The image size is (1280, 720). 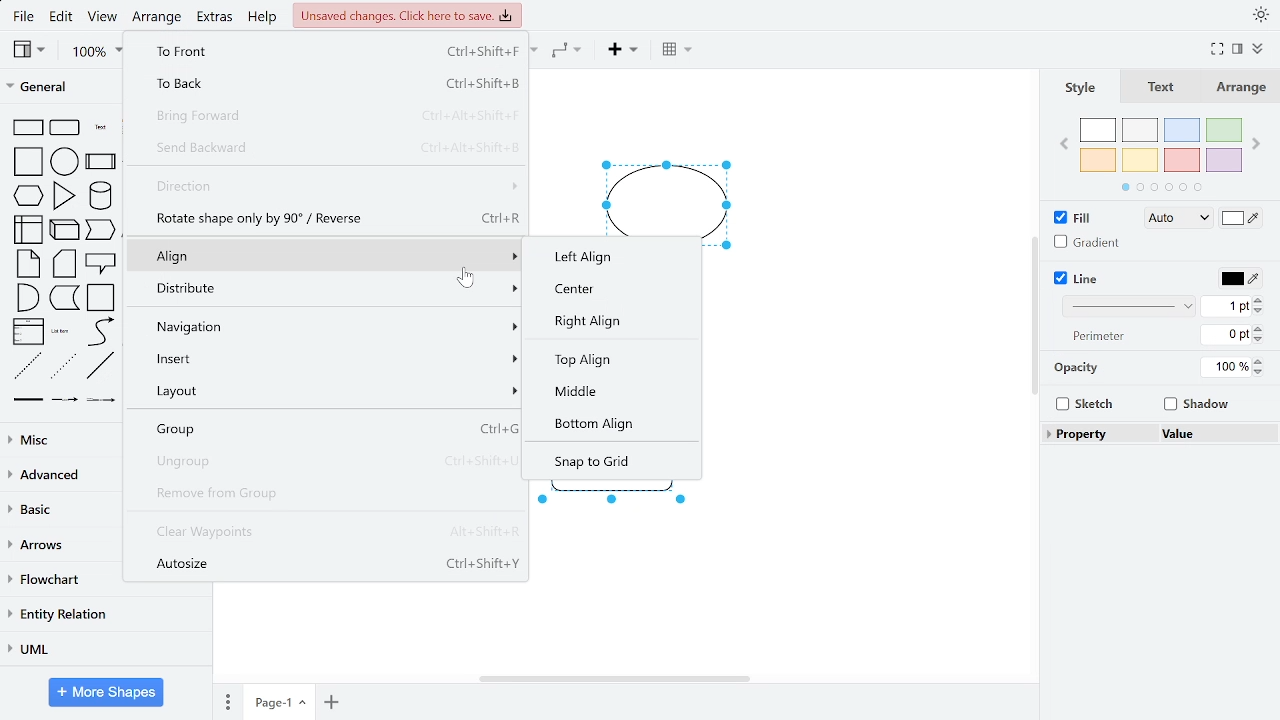 I want to click on vertical scrollbar, so click(x=1032, y=314).